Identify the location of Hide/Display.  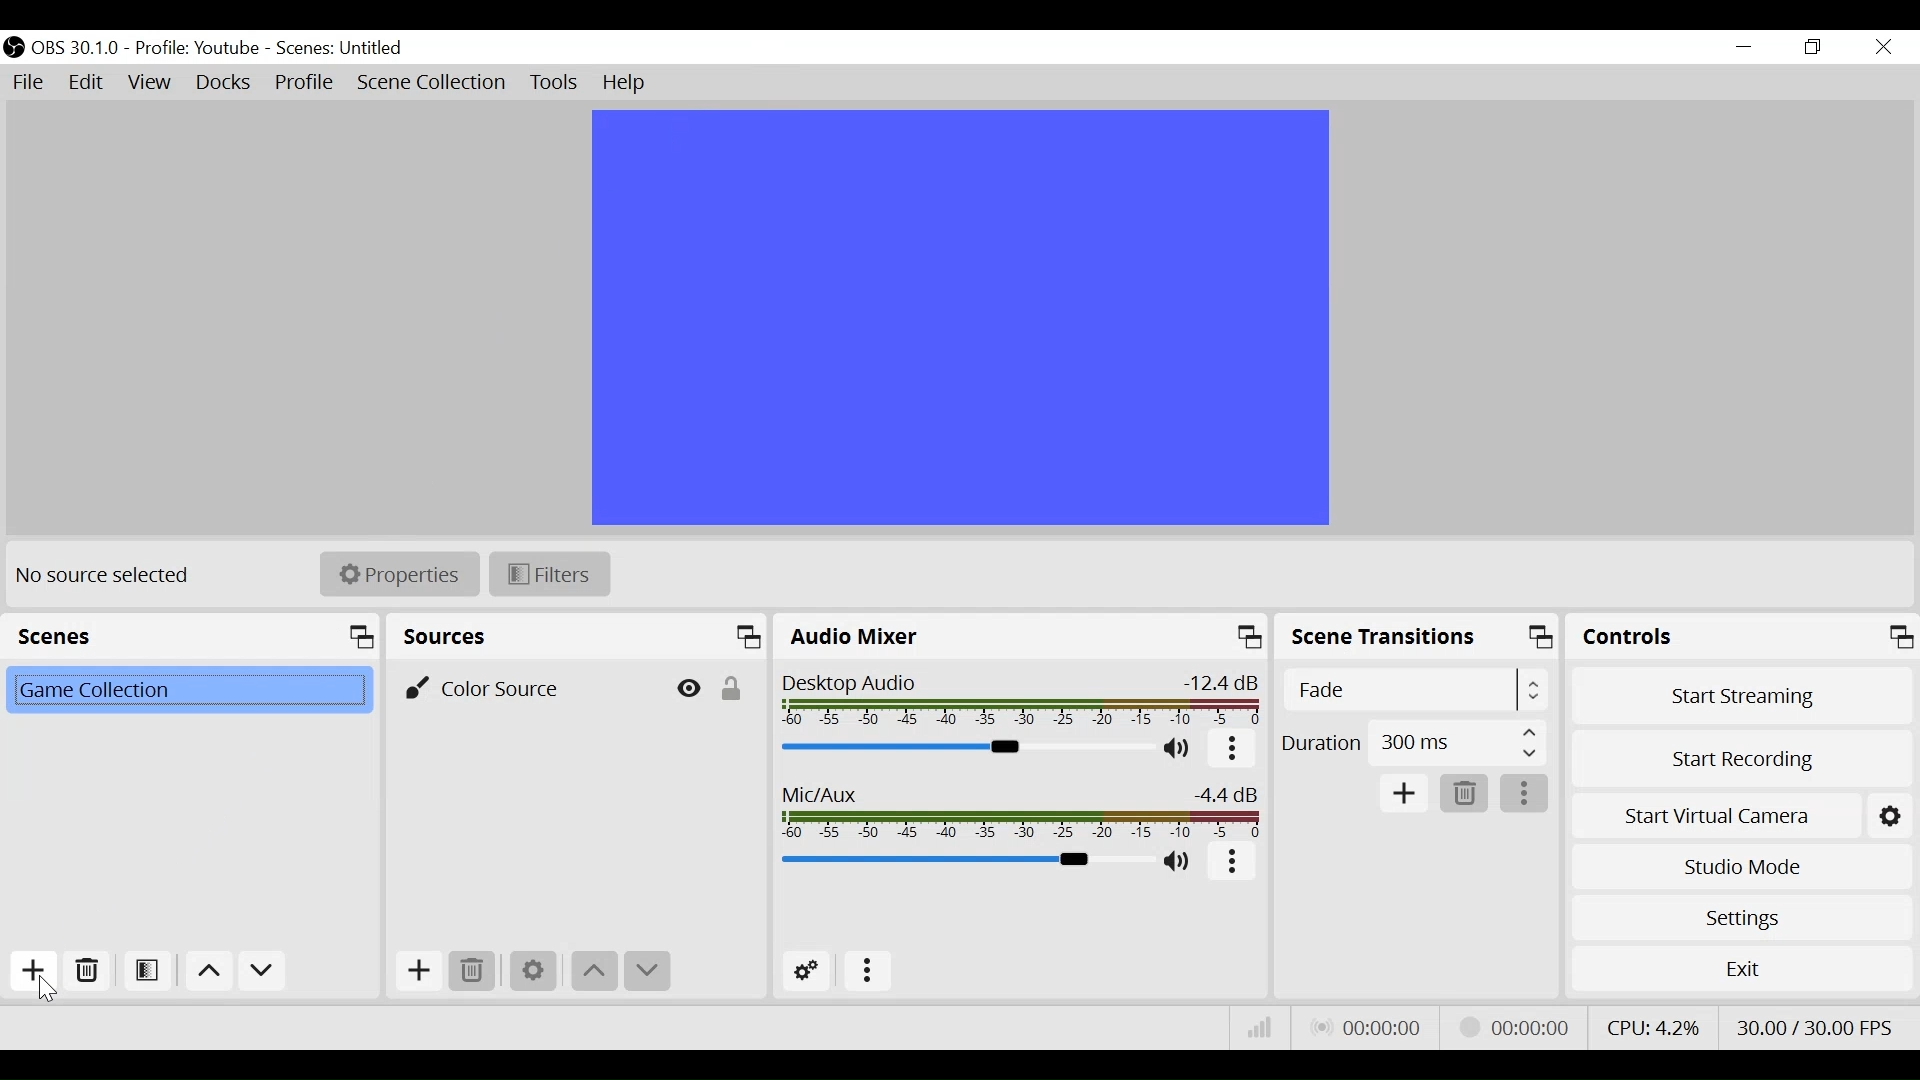
(689, 688).